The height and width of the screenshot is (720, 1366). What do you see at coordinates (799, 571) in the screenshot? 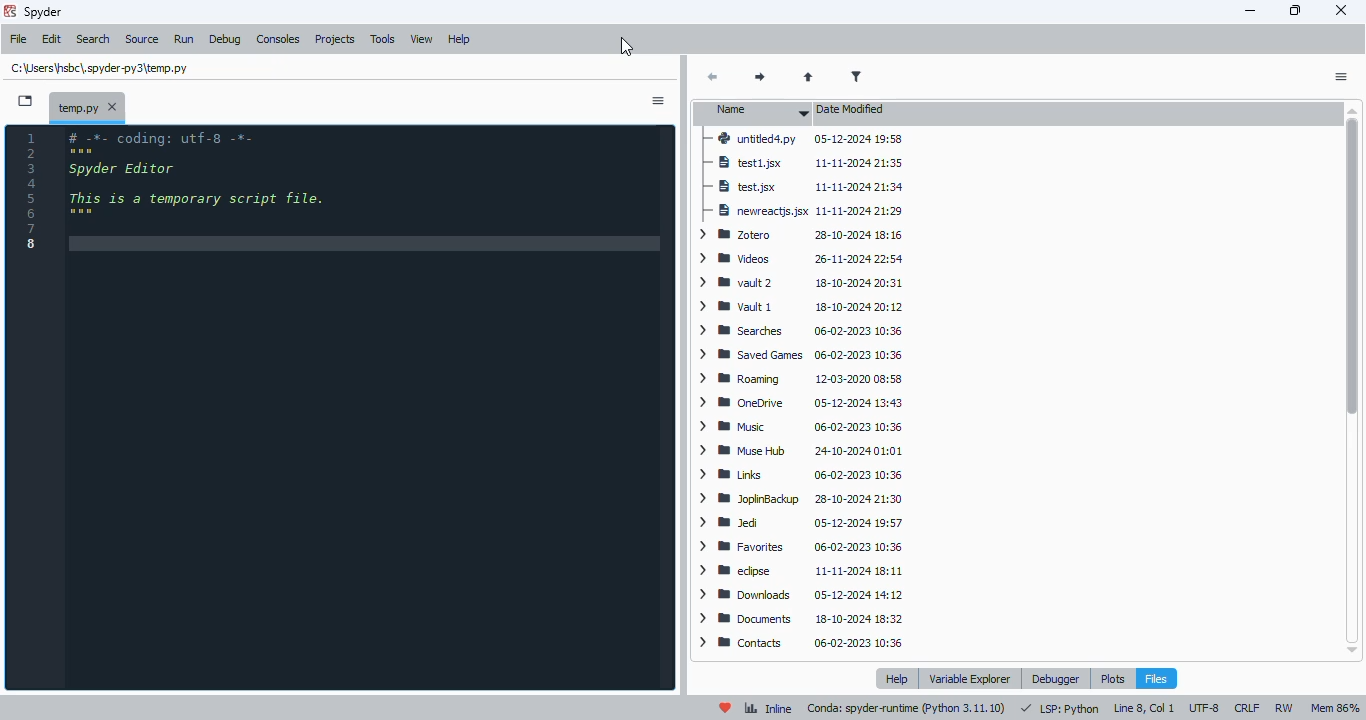
I see `eclipse` at bounding box center [799, 571].